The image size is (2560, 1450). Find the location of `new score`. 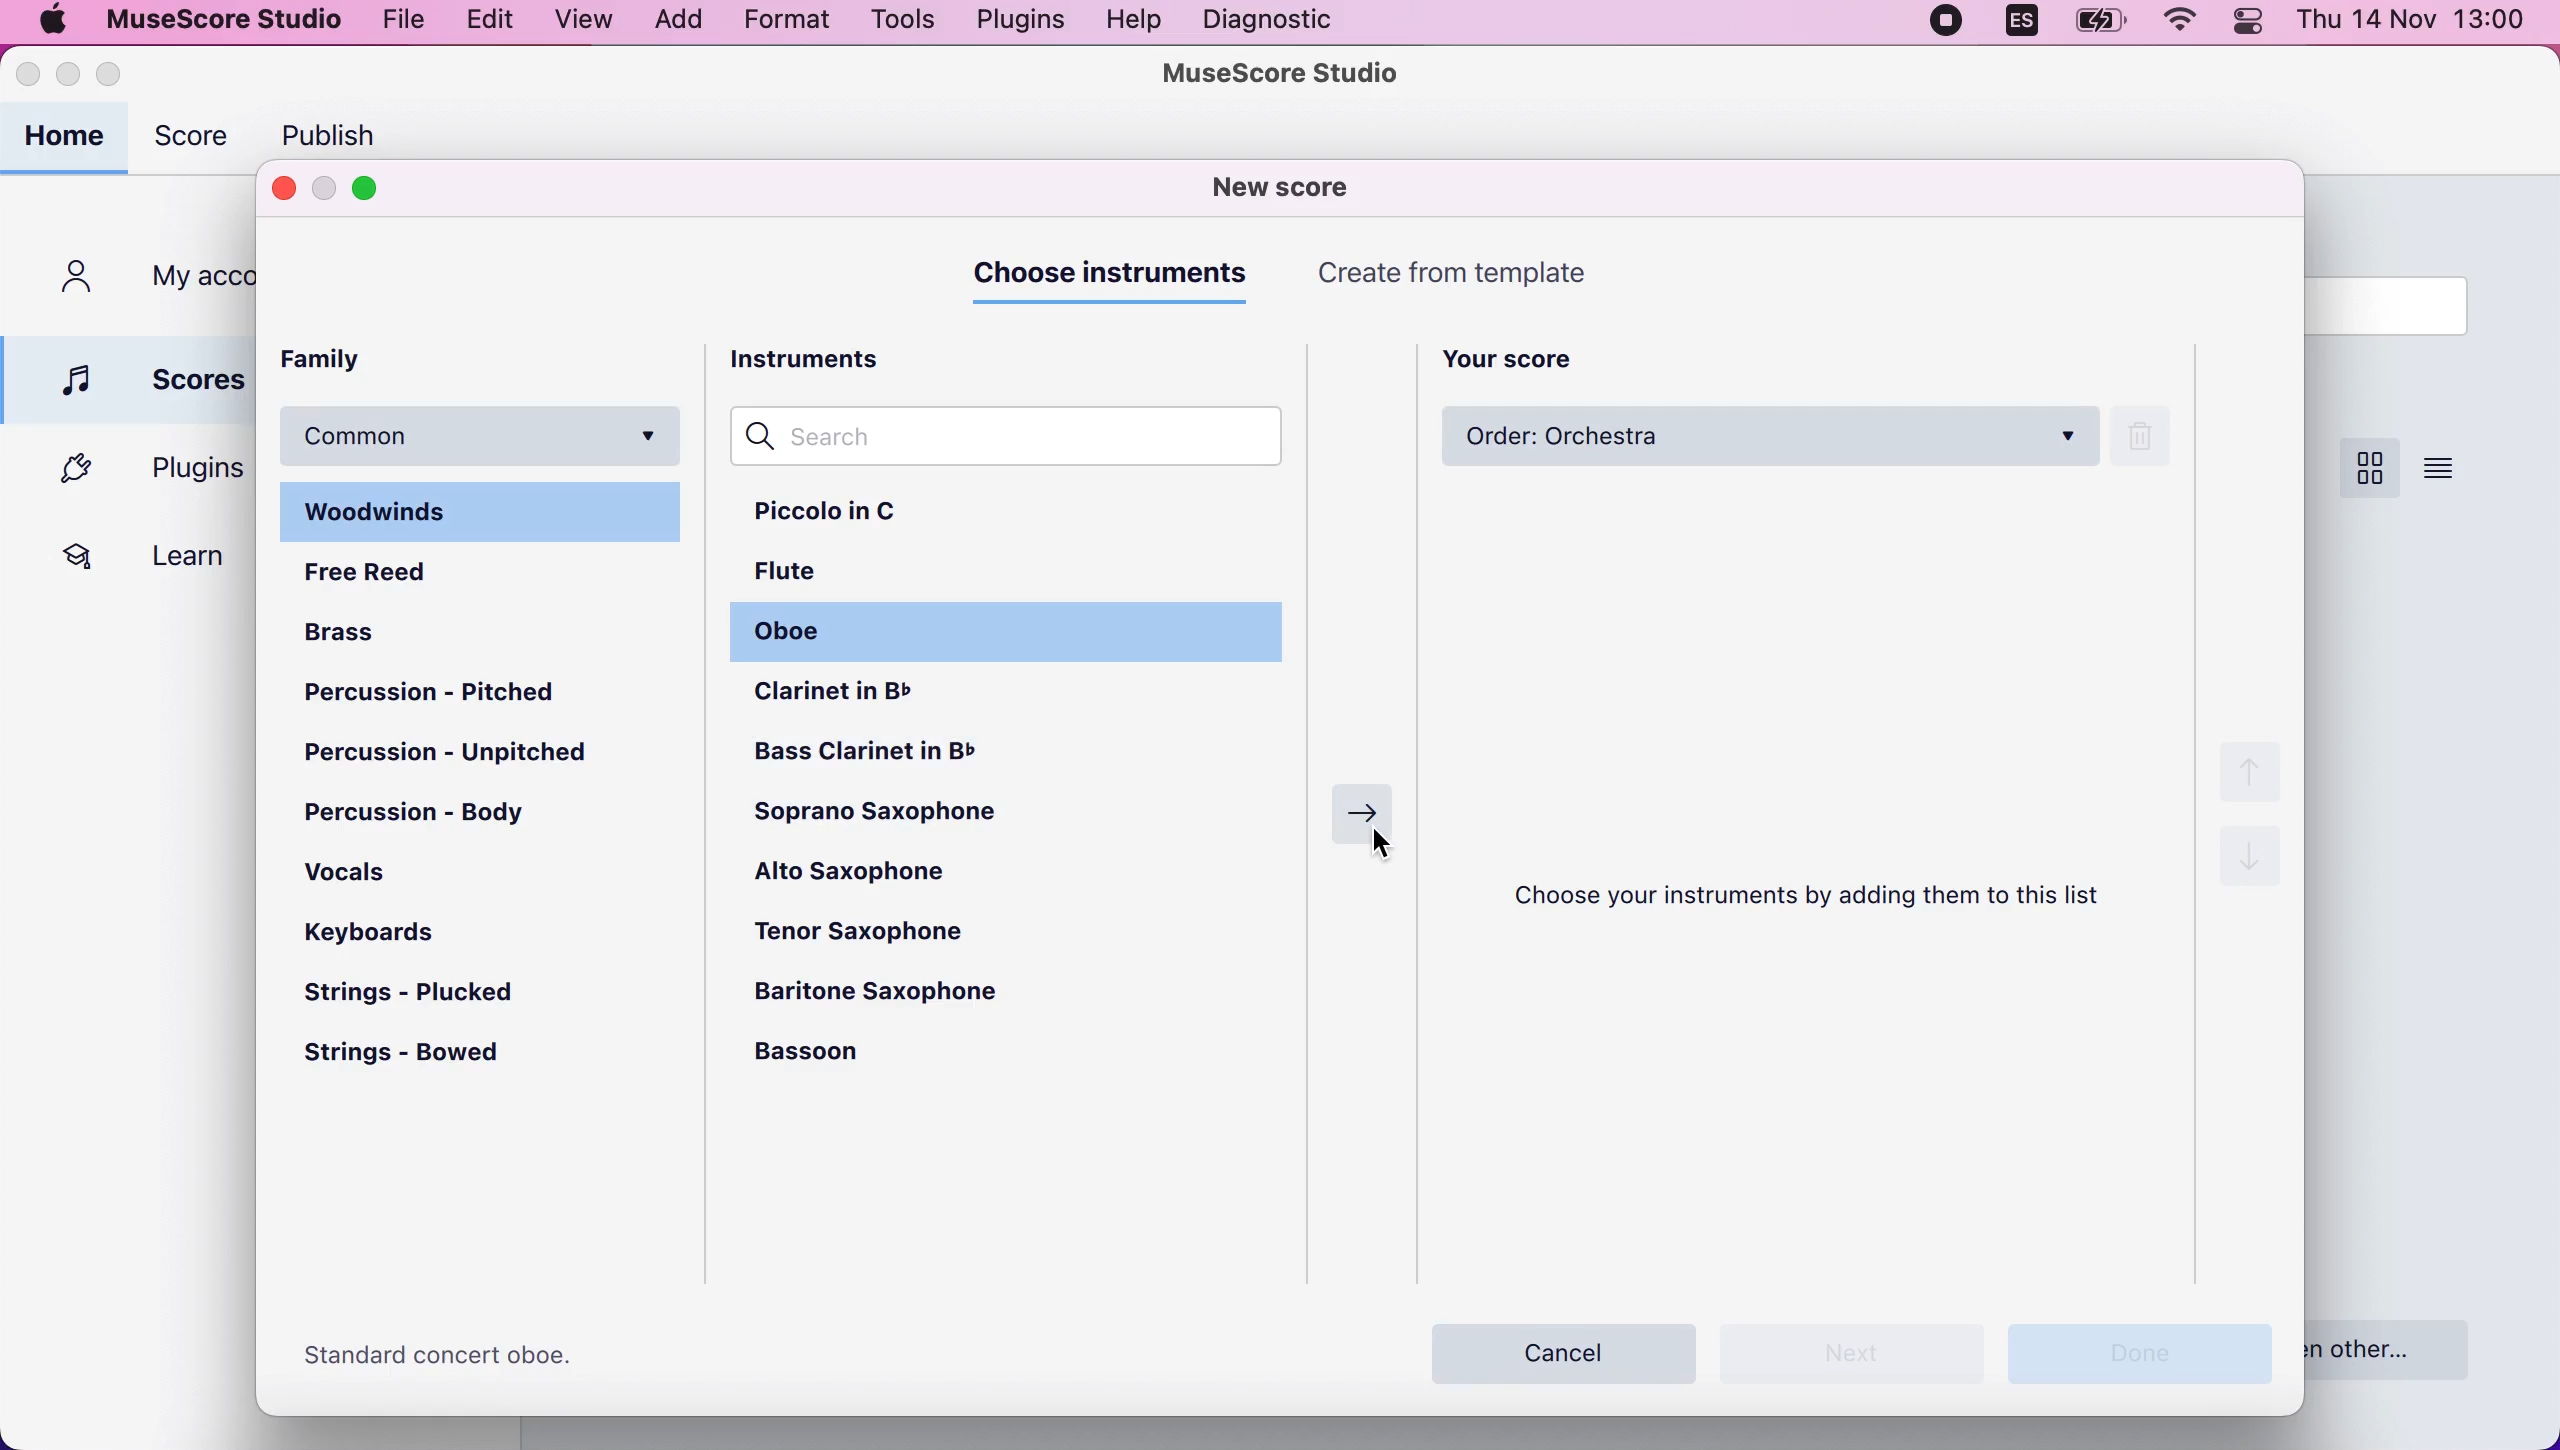

new score is located at coordinates (1290, 187).